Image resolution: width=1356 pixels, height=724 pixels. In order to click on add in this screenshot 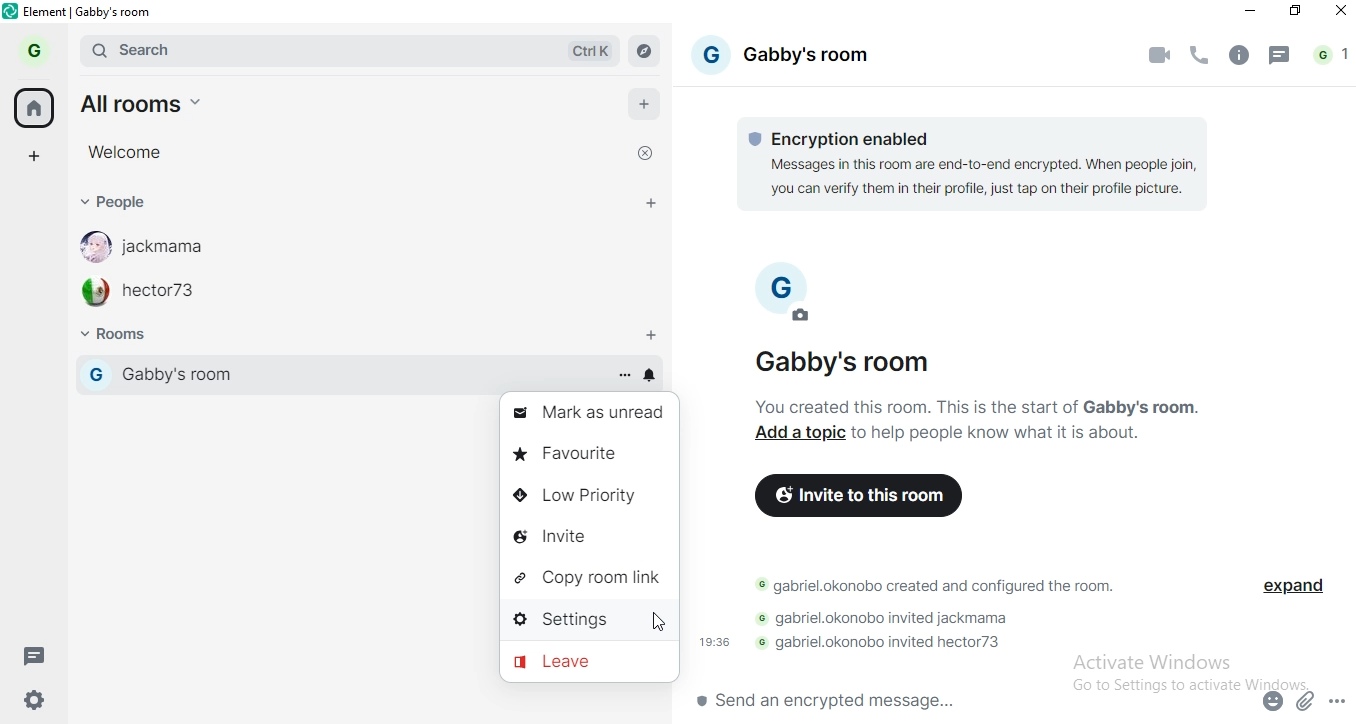, I will do `click(646, 103)`.